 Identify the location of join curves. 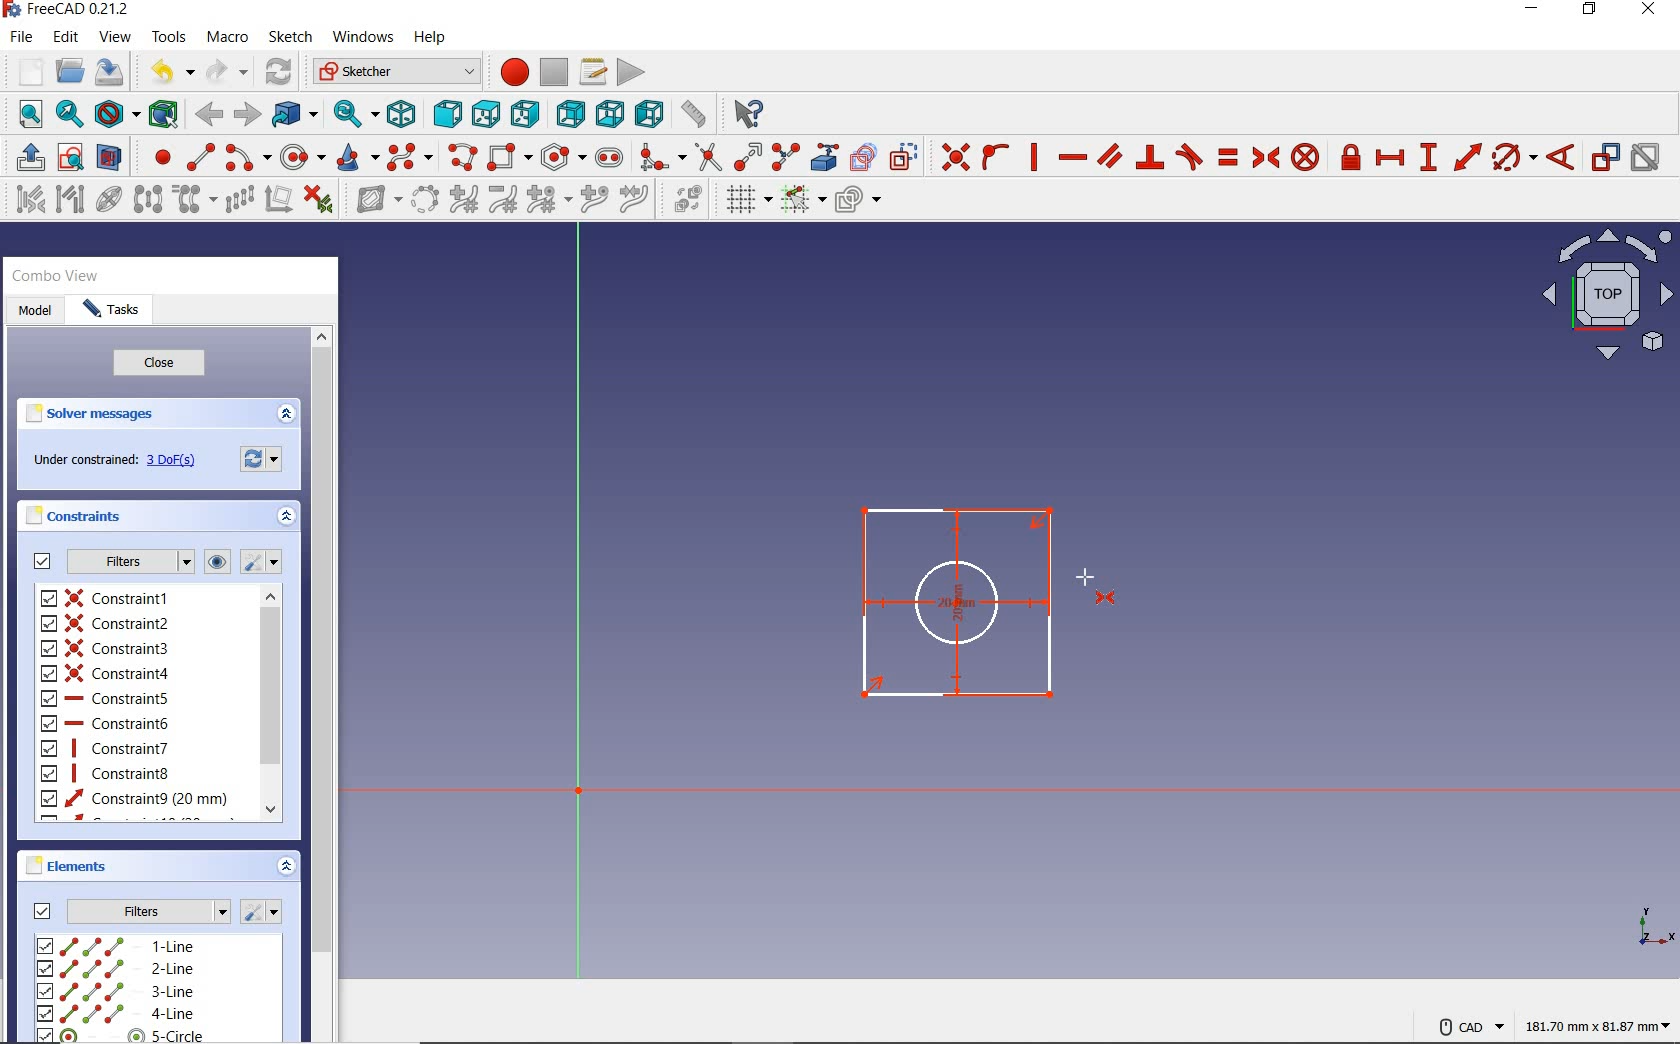
(635, 198).